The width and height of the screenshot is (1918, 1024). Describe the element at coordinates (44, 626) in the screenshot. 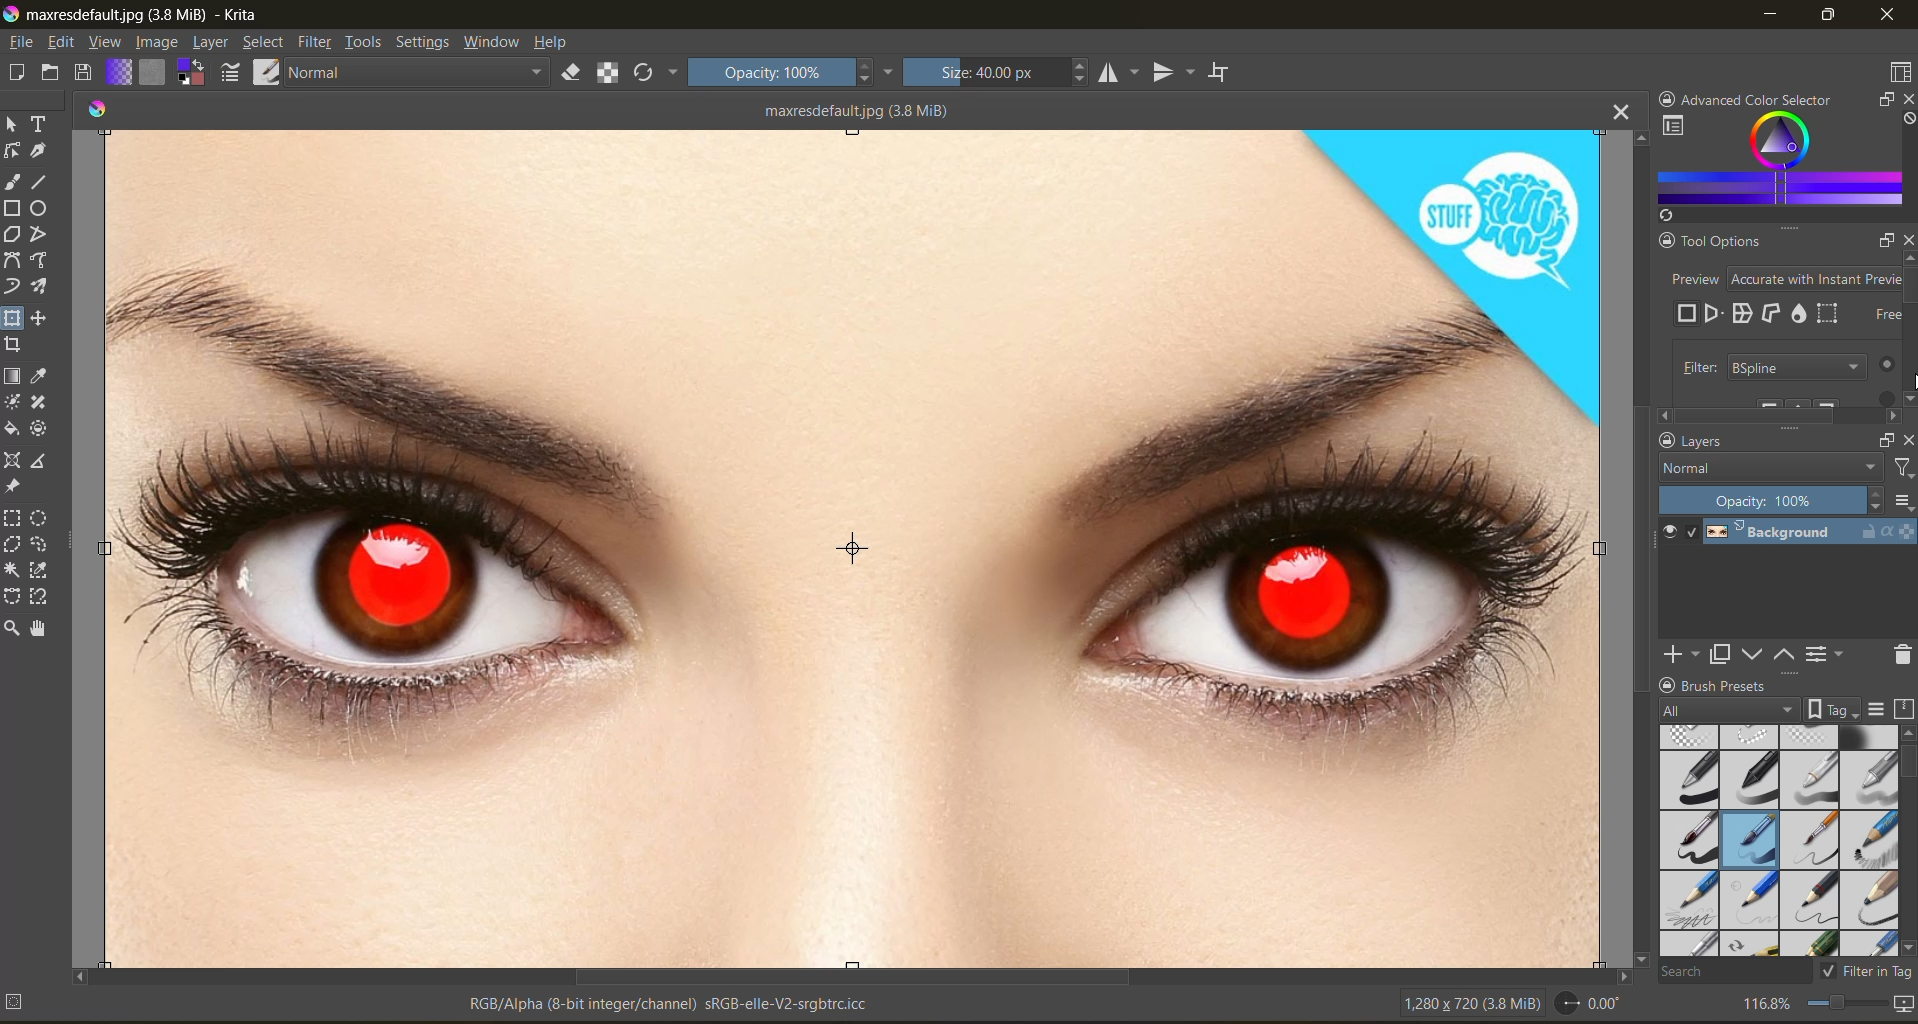

I see `tool` at that location.